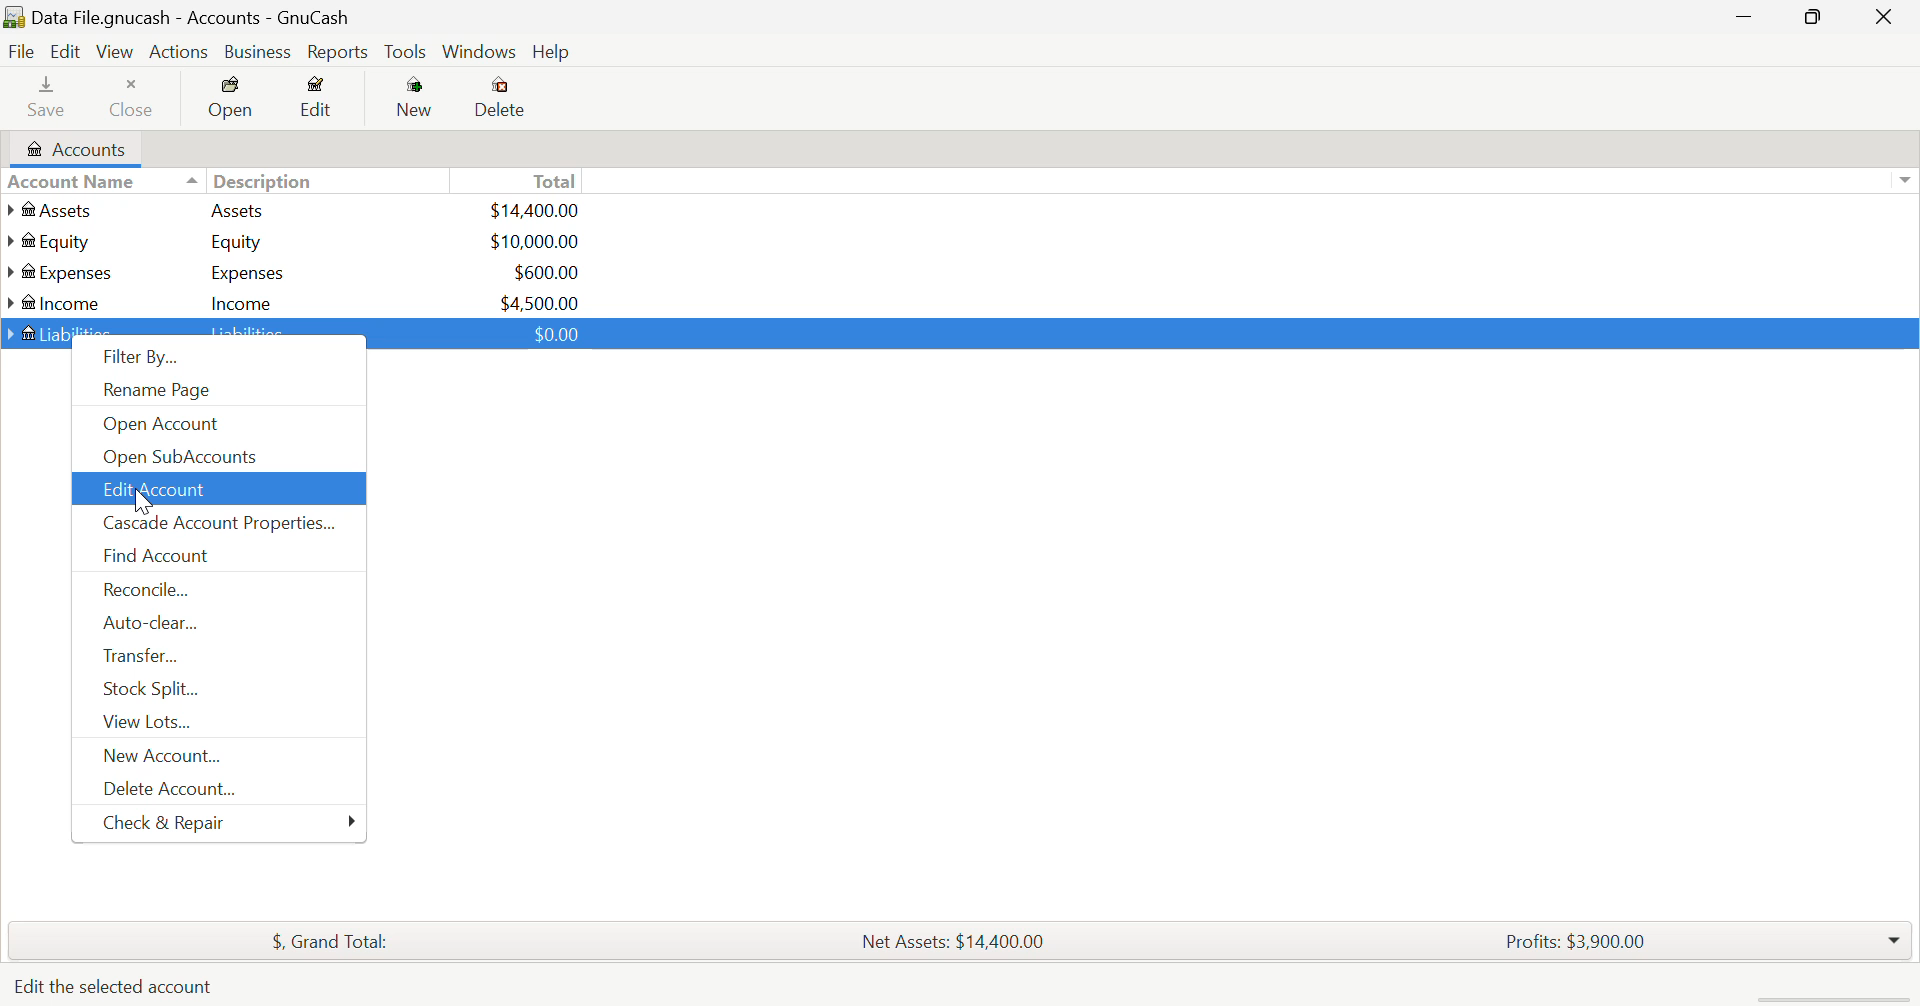 Image resolution: width=1920 pixels, height=1006 pixels. Describe the element at coordinates (216, 558) in the screenshot. I see `Find Account` at that location.